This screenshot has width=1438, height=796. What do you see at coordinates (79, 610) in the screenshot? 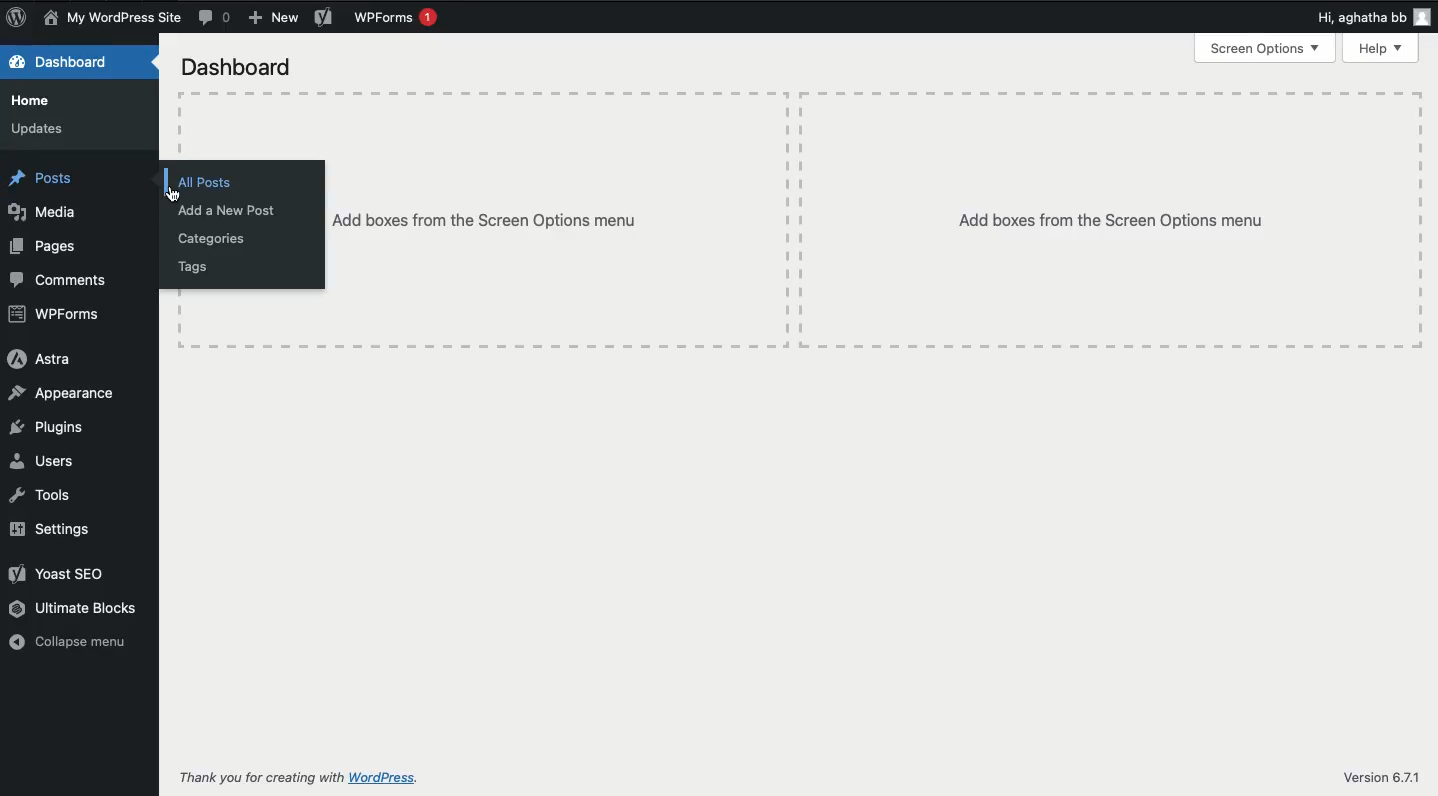
I see `Ultimate blocks` at bounding box center [79, 610].